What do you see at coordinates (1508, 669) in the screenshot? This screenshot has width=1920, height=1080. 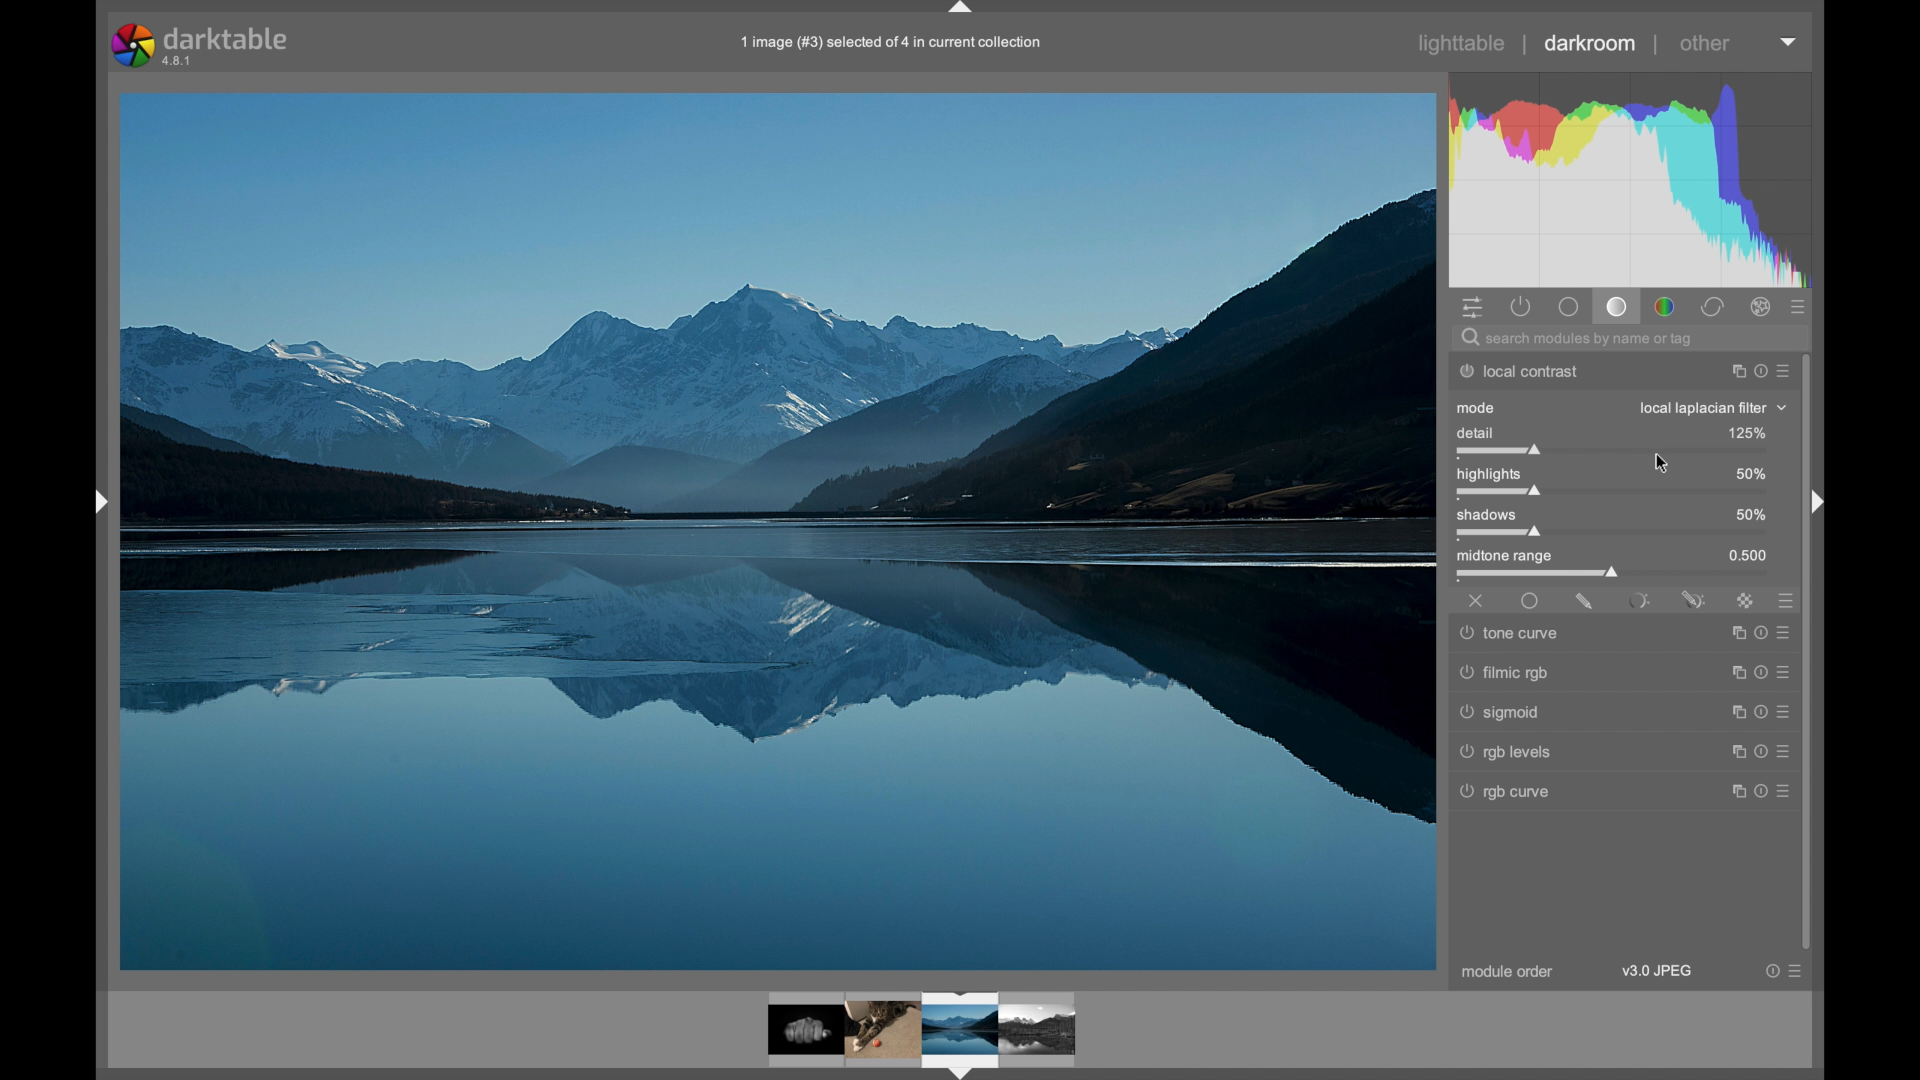 I see `filmic rgb` at bounding box center [1508, 669].